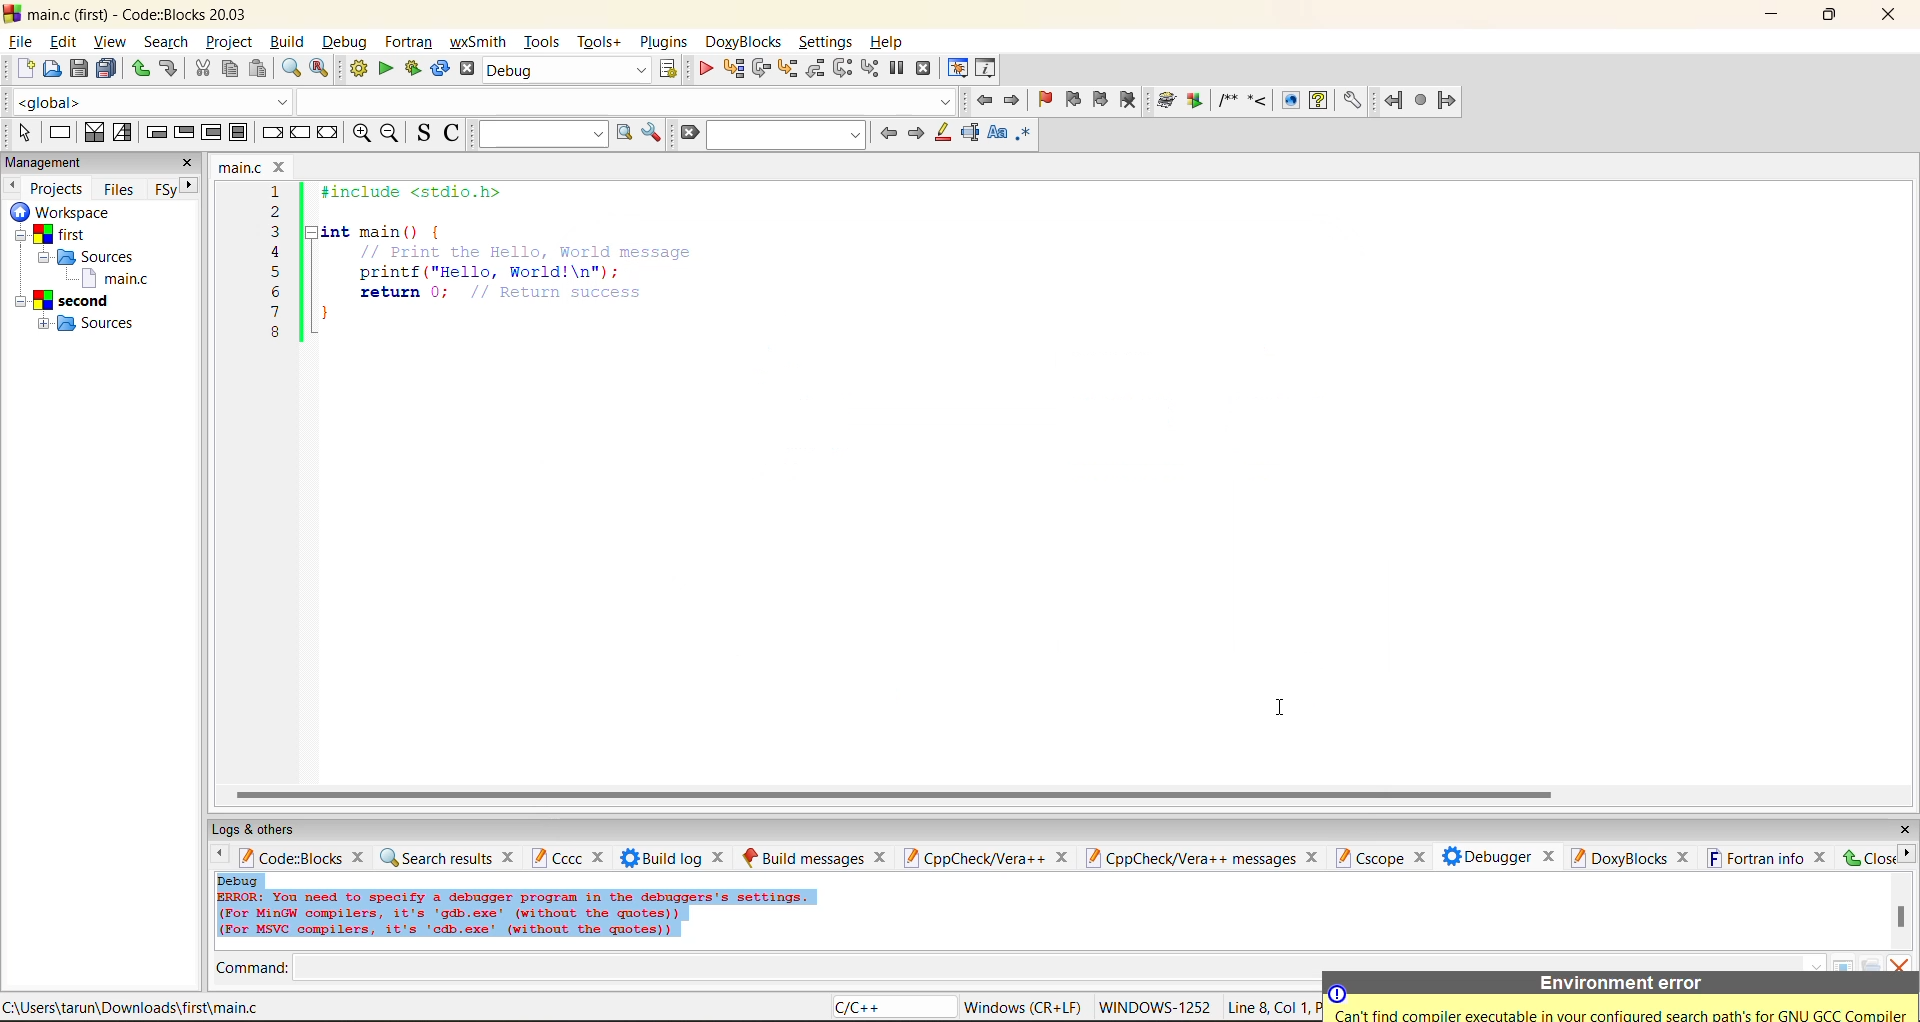 The width and height of the screenshot is (1920, 1022). I want to click on text to search, so click(539, 133).